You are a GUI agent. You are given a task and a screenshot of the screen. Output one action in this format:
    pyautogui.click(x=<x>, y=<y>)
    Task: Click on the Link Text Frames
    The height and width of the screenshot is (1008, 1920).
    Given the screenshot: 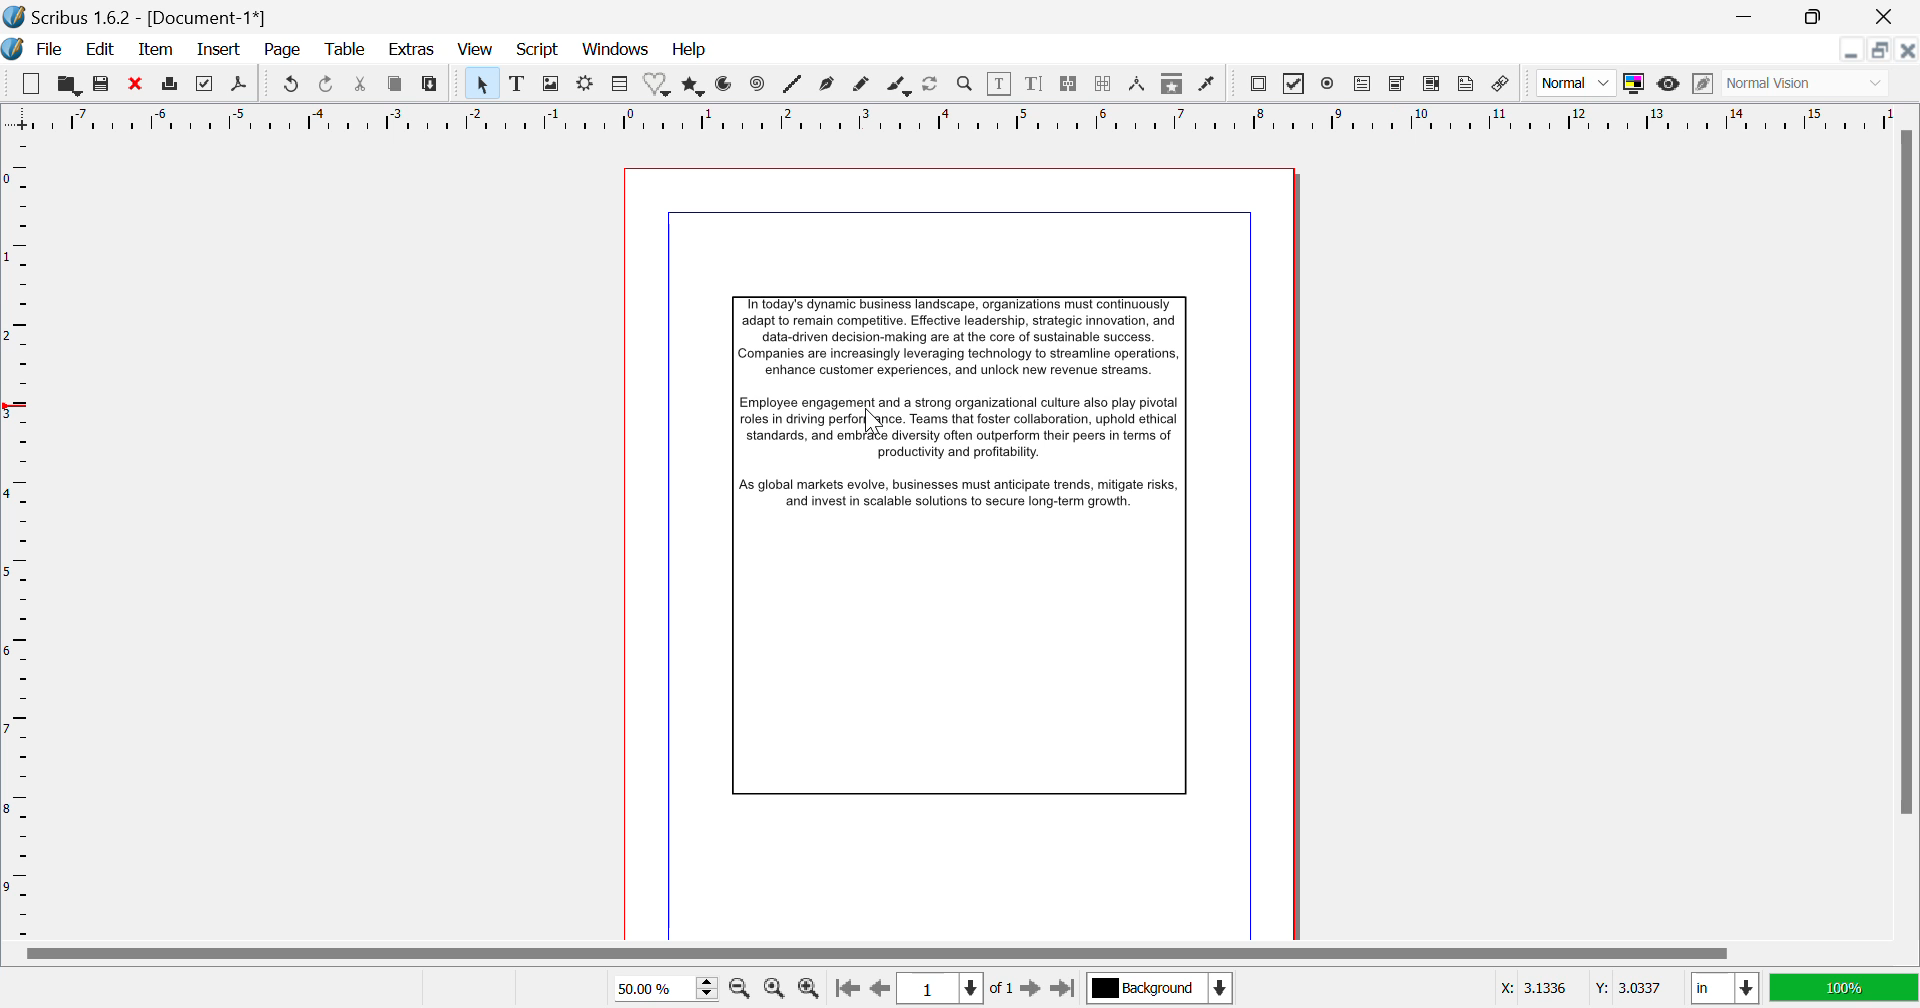 What is the action you would take?
    pyautogui.click(x=1072, y=83)
    